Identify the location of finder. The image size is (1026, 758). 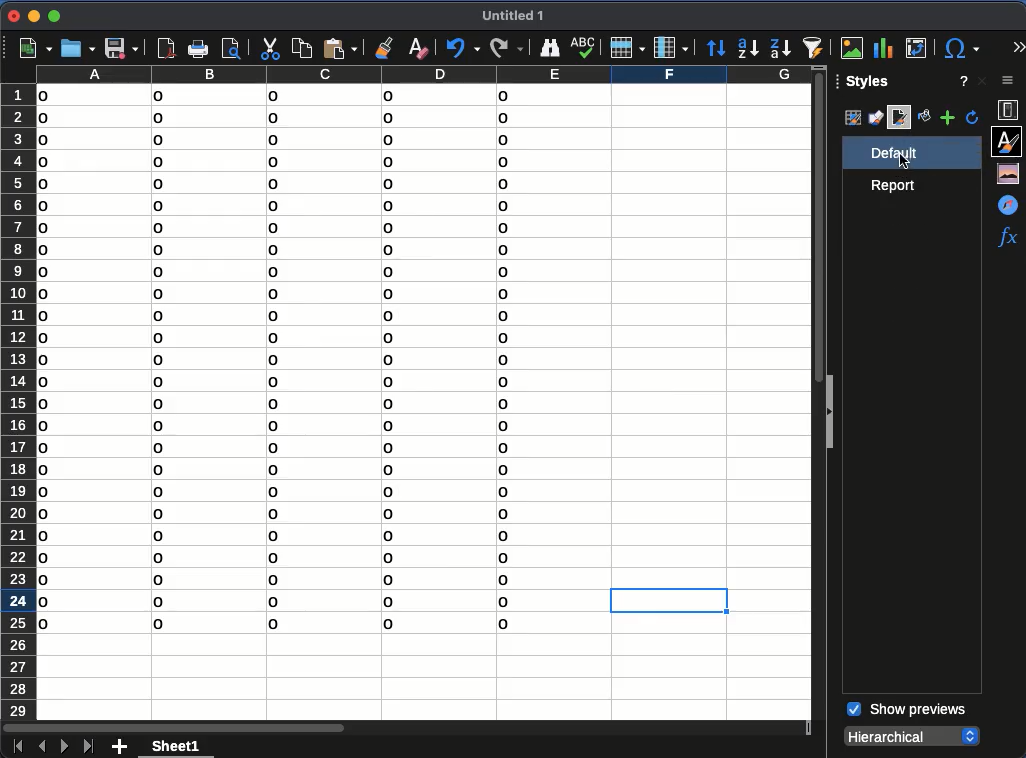
(550, 47).